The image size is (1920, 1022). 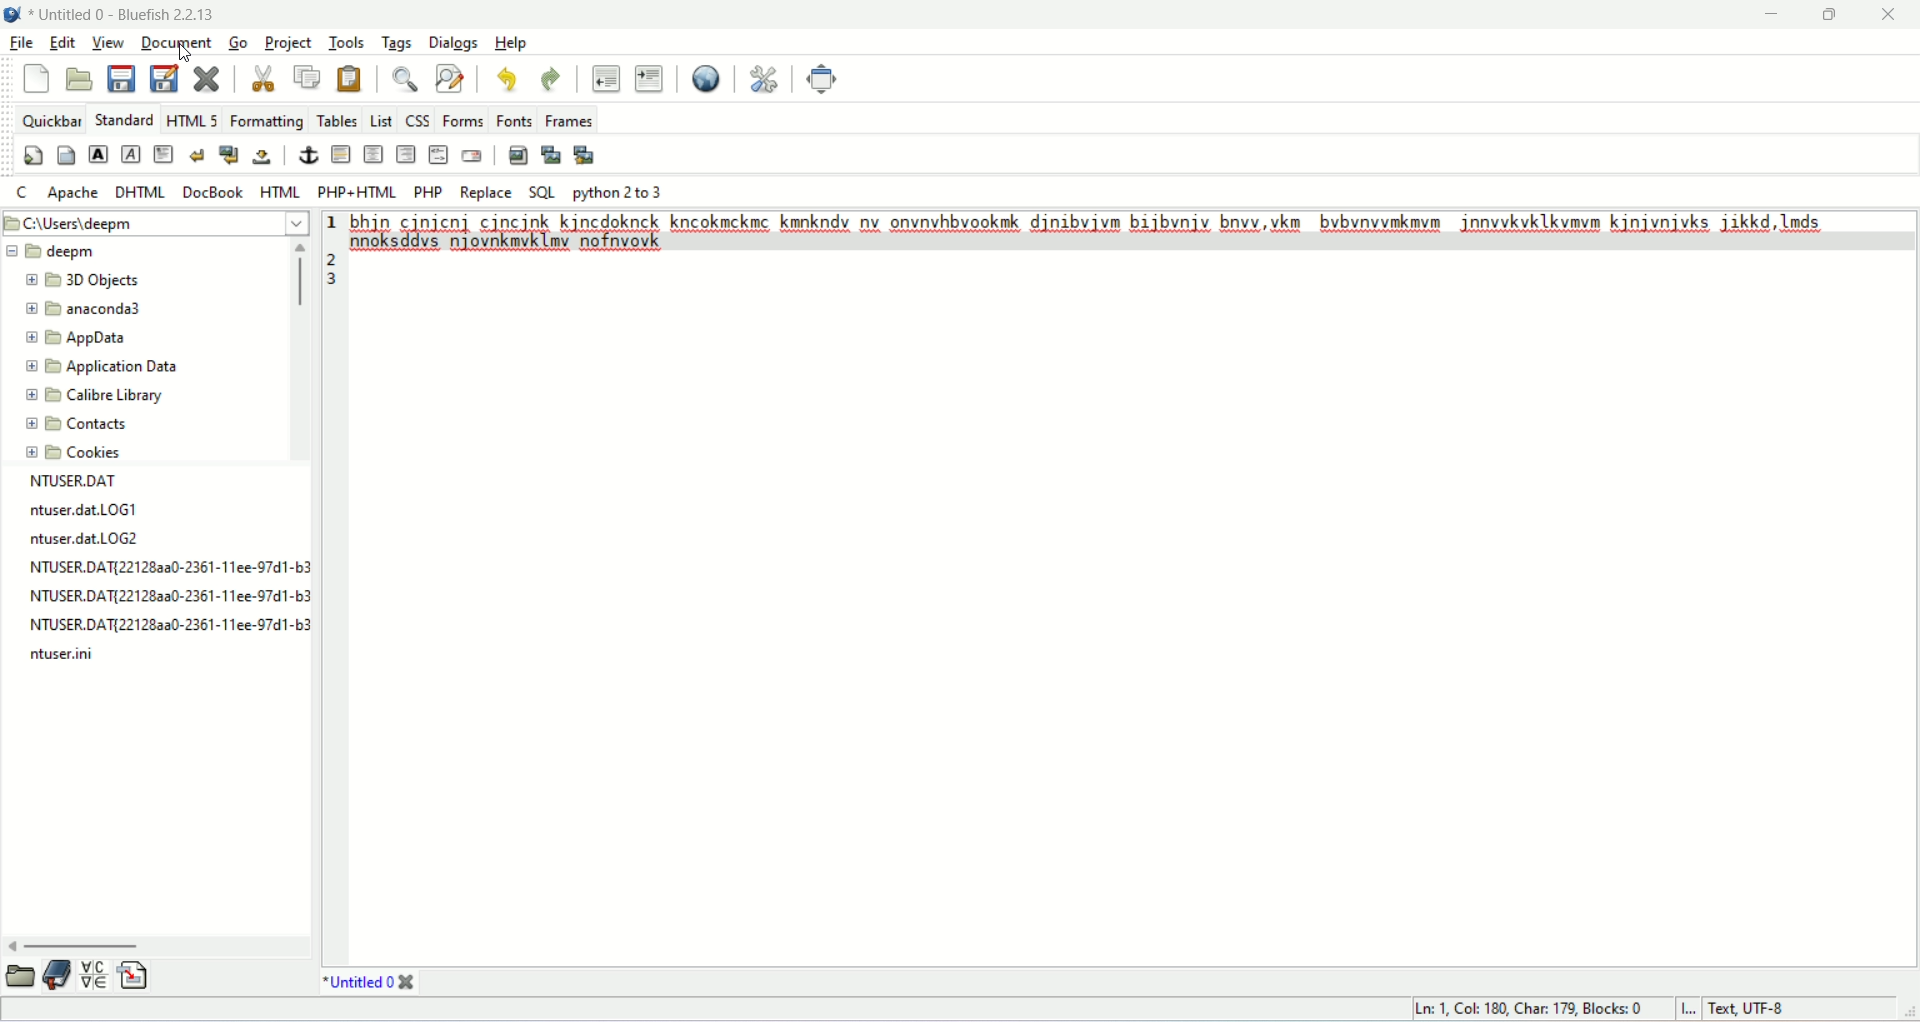 What do you see at coordinates (409, 158) in the screenshot?
I see `right justify` at bounding box center [409, 158].